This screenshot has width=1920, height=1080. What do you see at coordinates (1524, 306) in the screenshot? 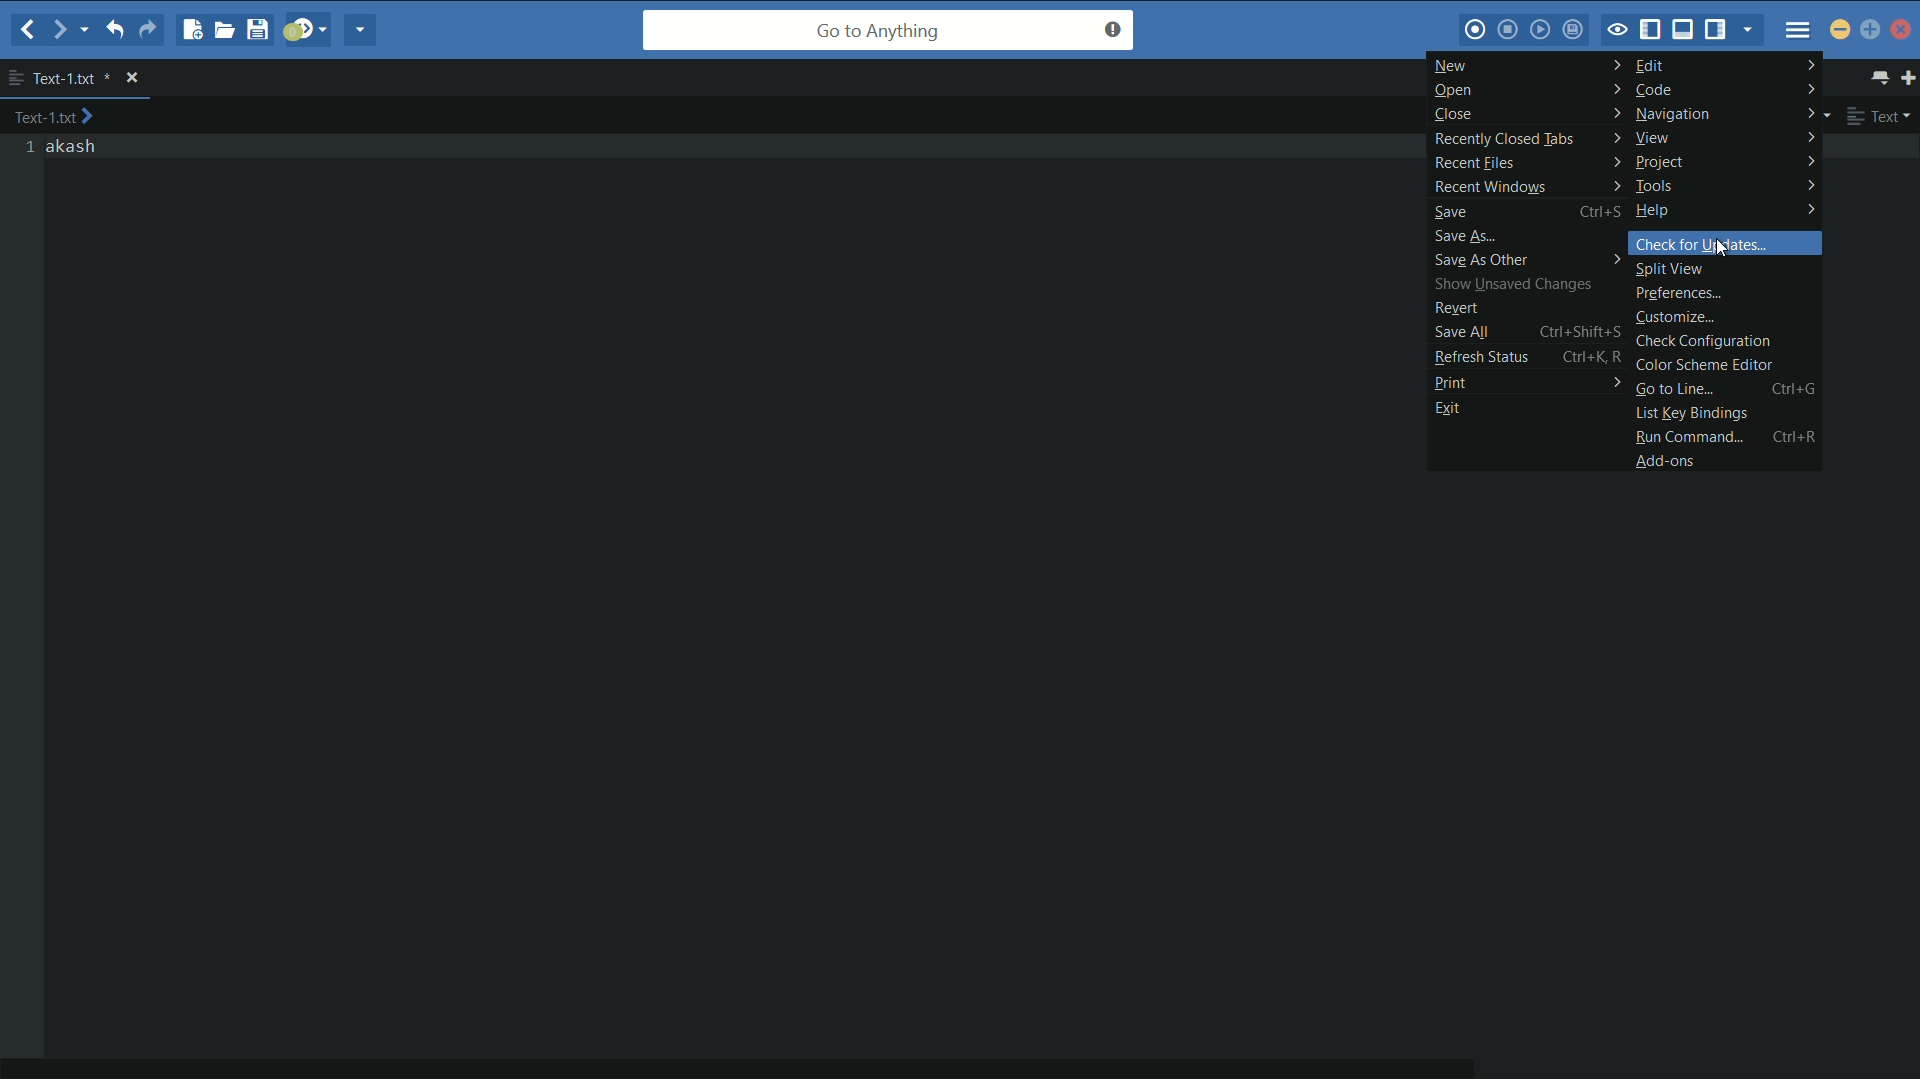
I see `revert` at bounding box center [1524, 306].